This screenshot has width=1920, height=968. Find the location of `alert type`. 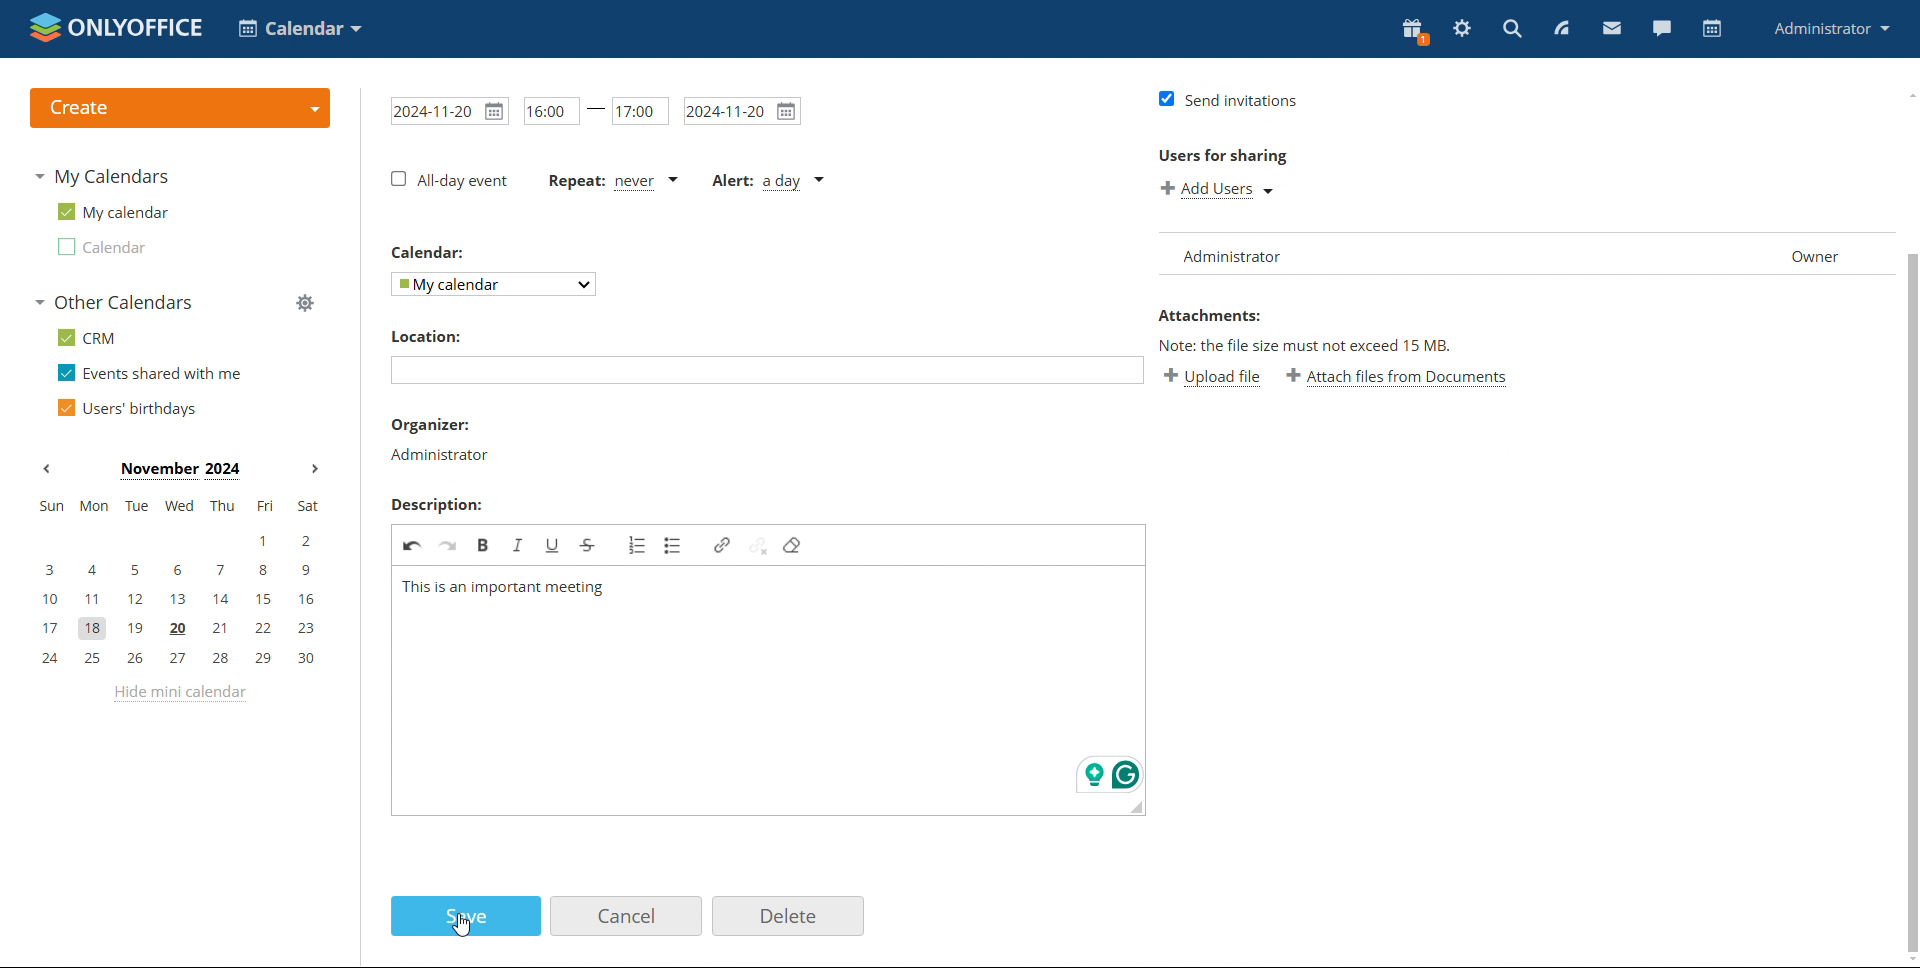

alert type is located at coordinates (765, 183).